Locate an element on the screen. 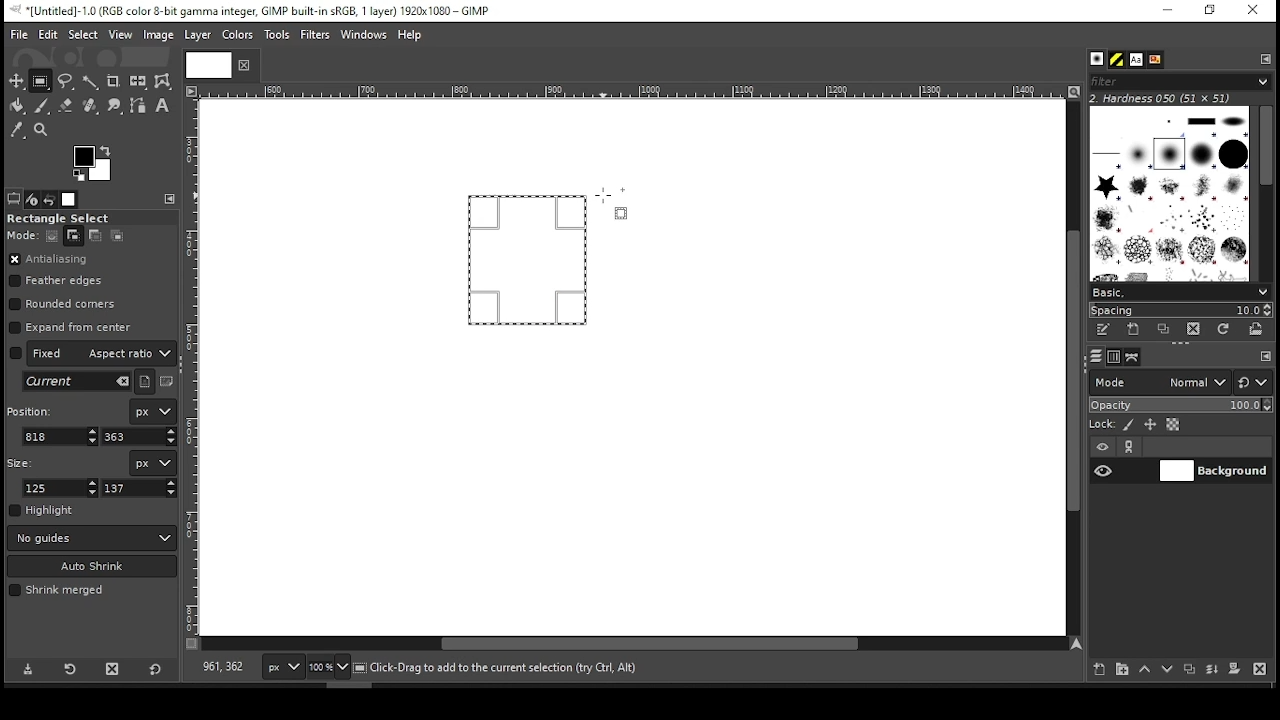 The image size is (1280, 720). shrink merged is located at coordinates (56, 590).